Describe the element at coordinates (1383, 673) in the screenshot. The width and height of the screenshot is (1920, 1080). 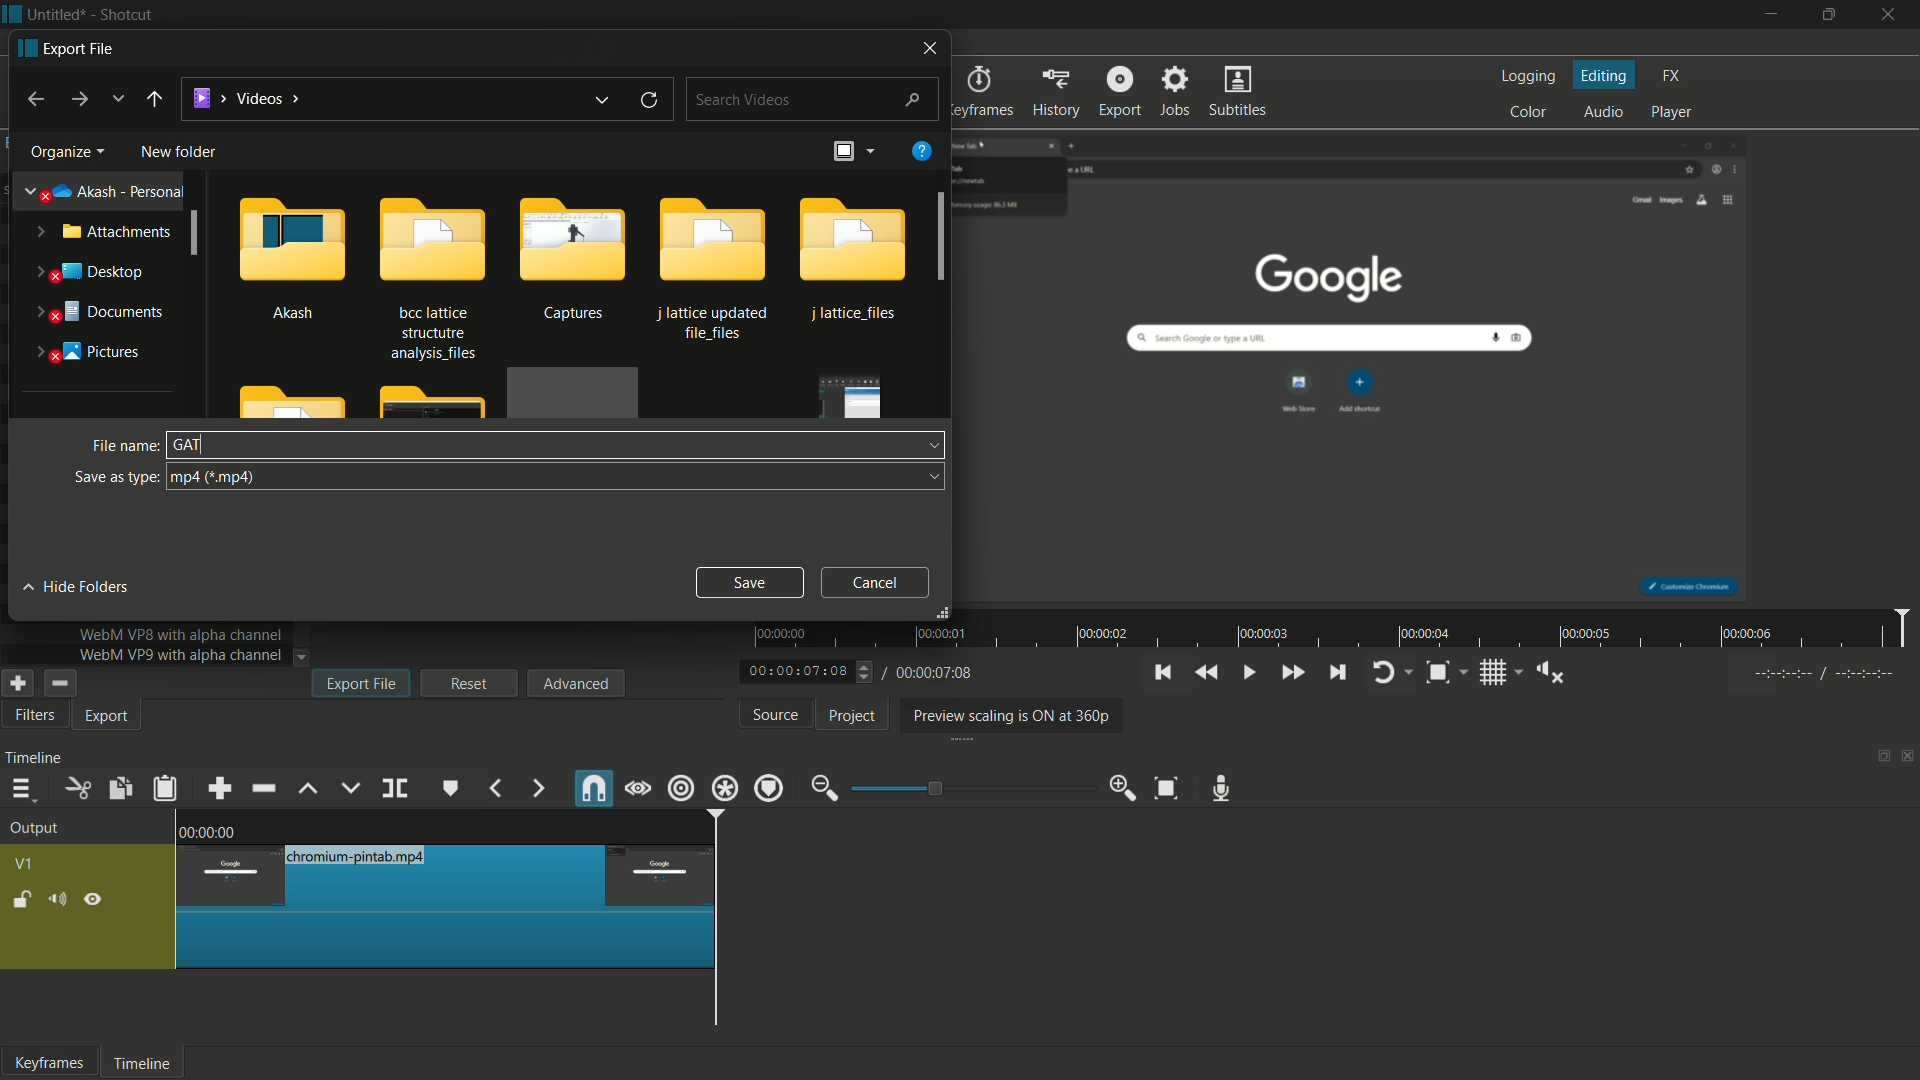
I see `toggle player looping` at that location.